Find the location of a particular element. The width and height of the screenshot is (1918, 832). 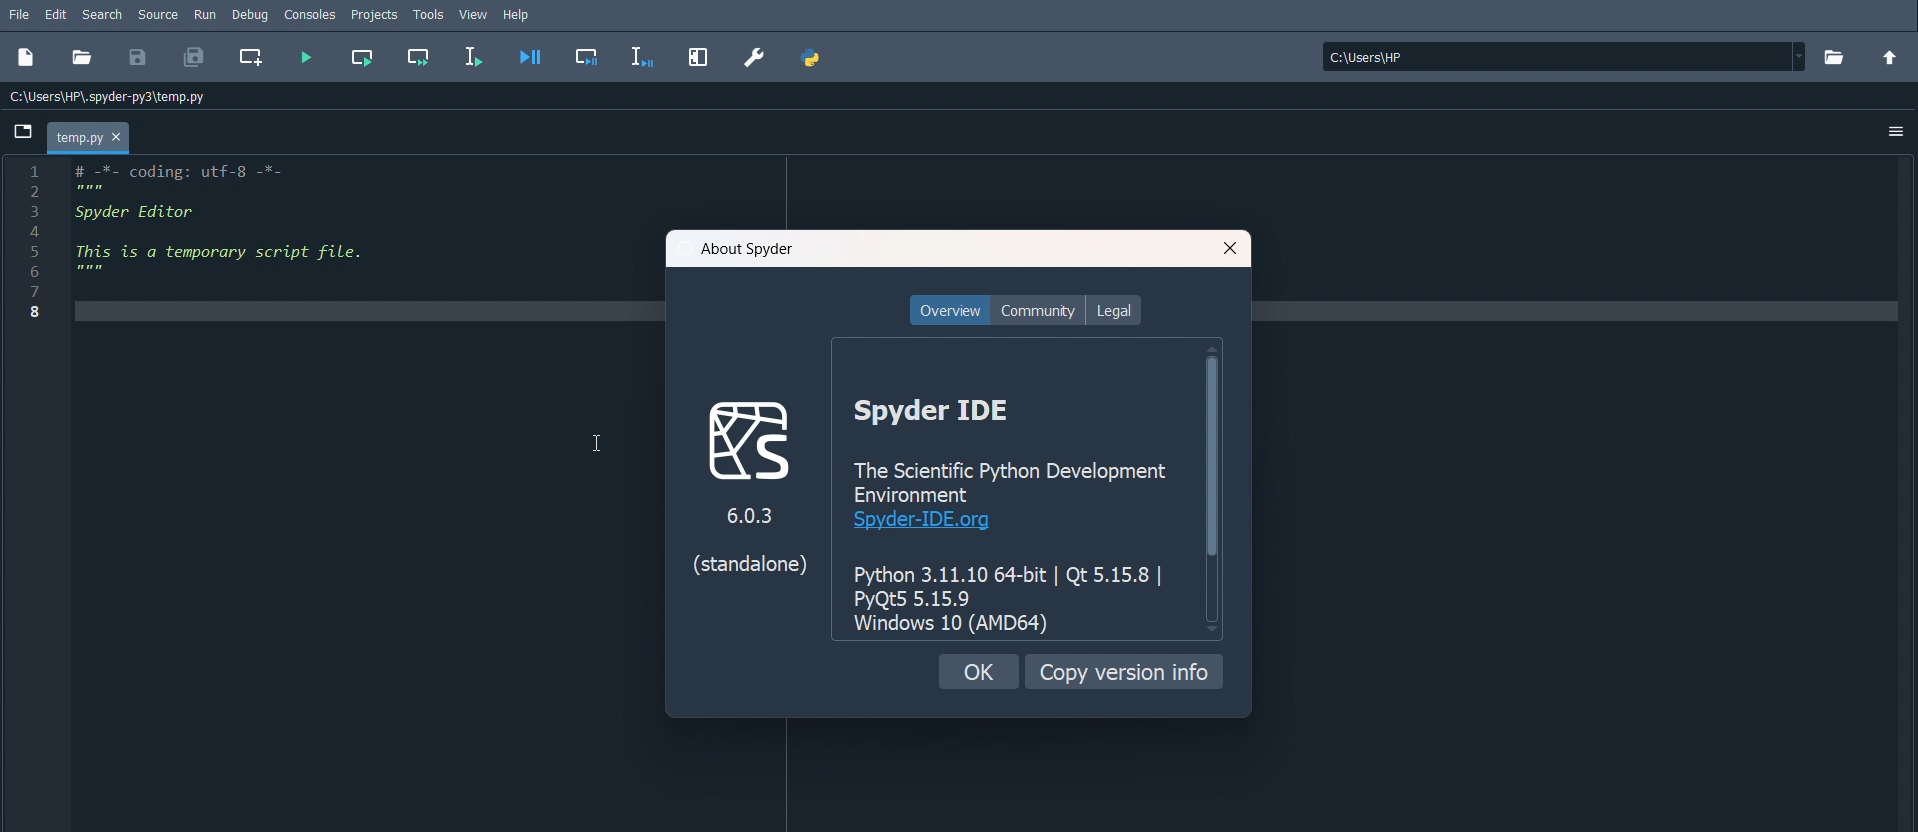

Open file is located at coordinates (80, 55).